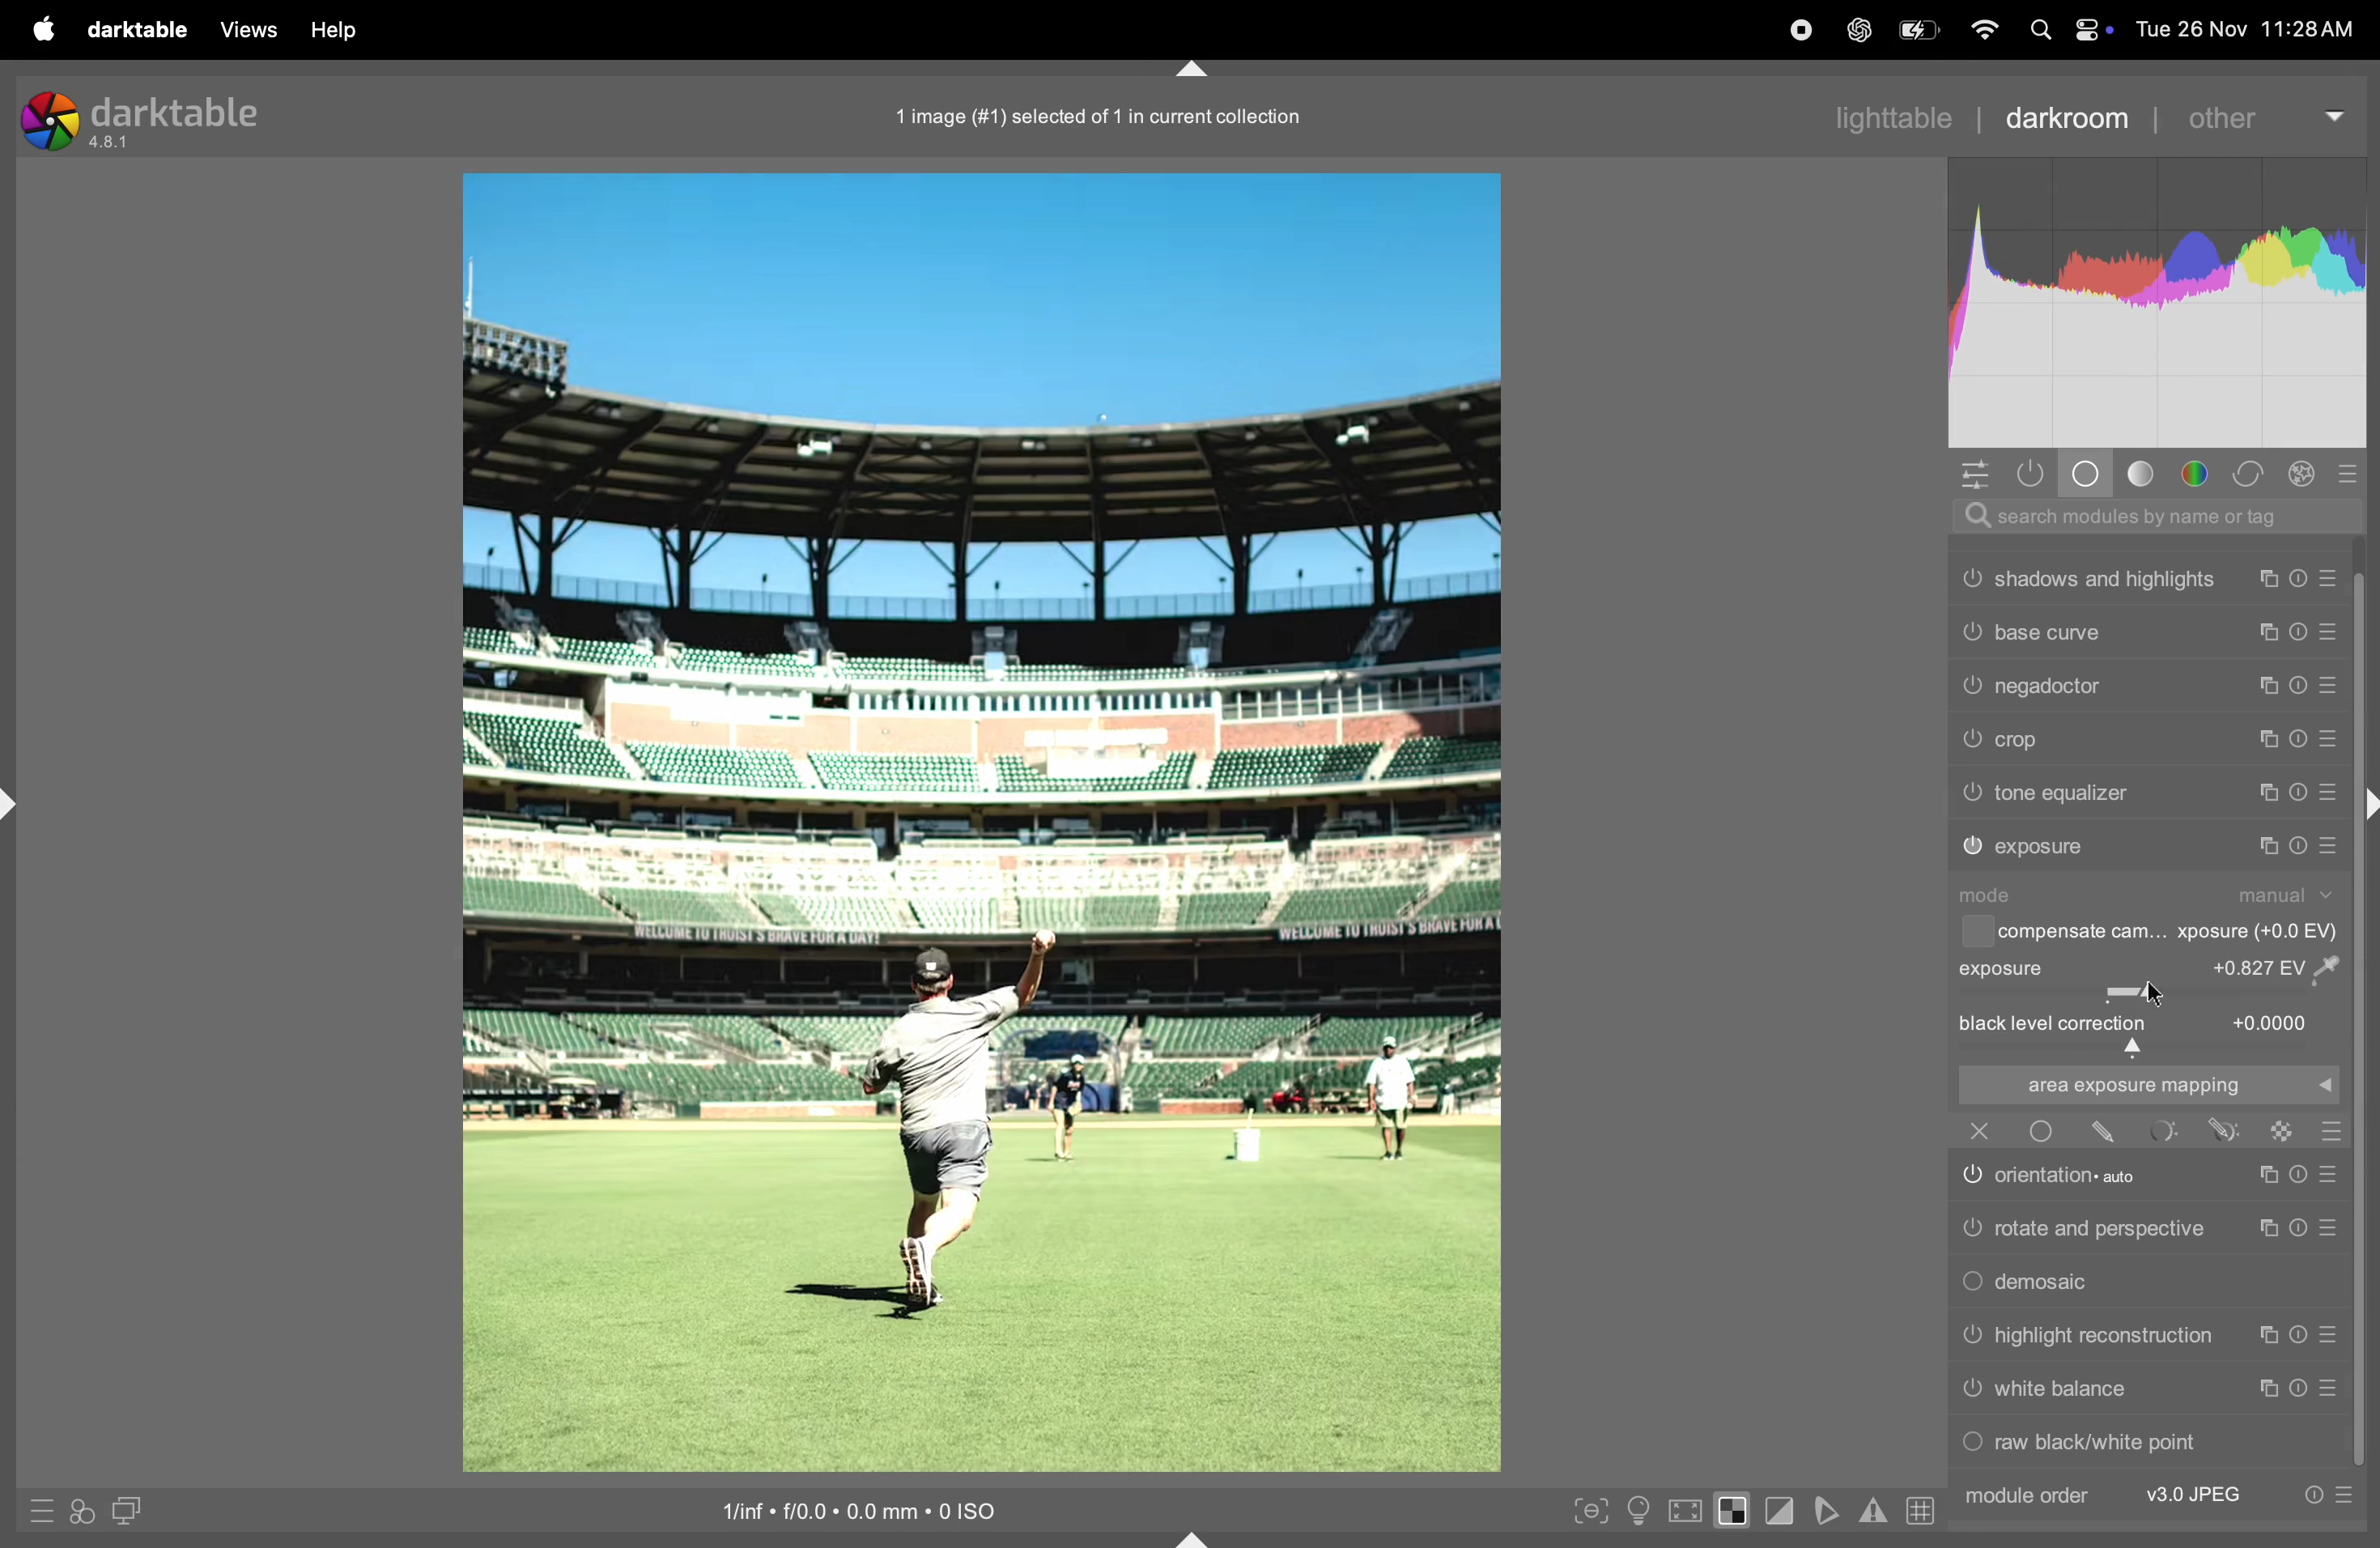  I want to click on nega doctor, so click(2053, 690).